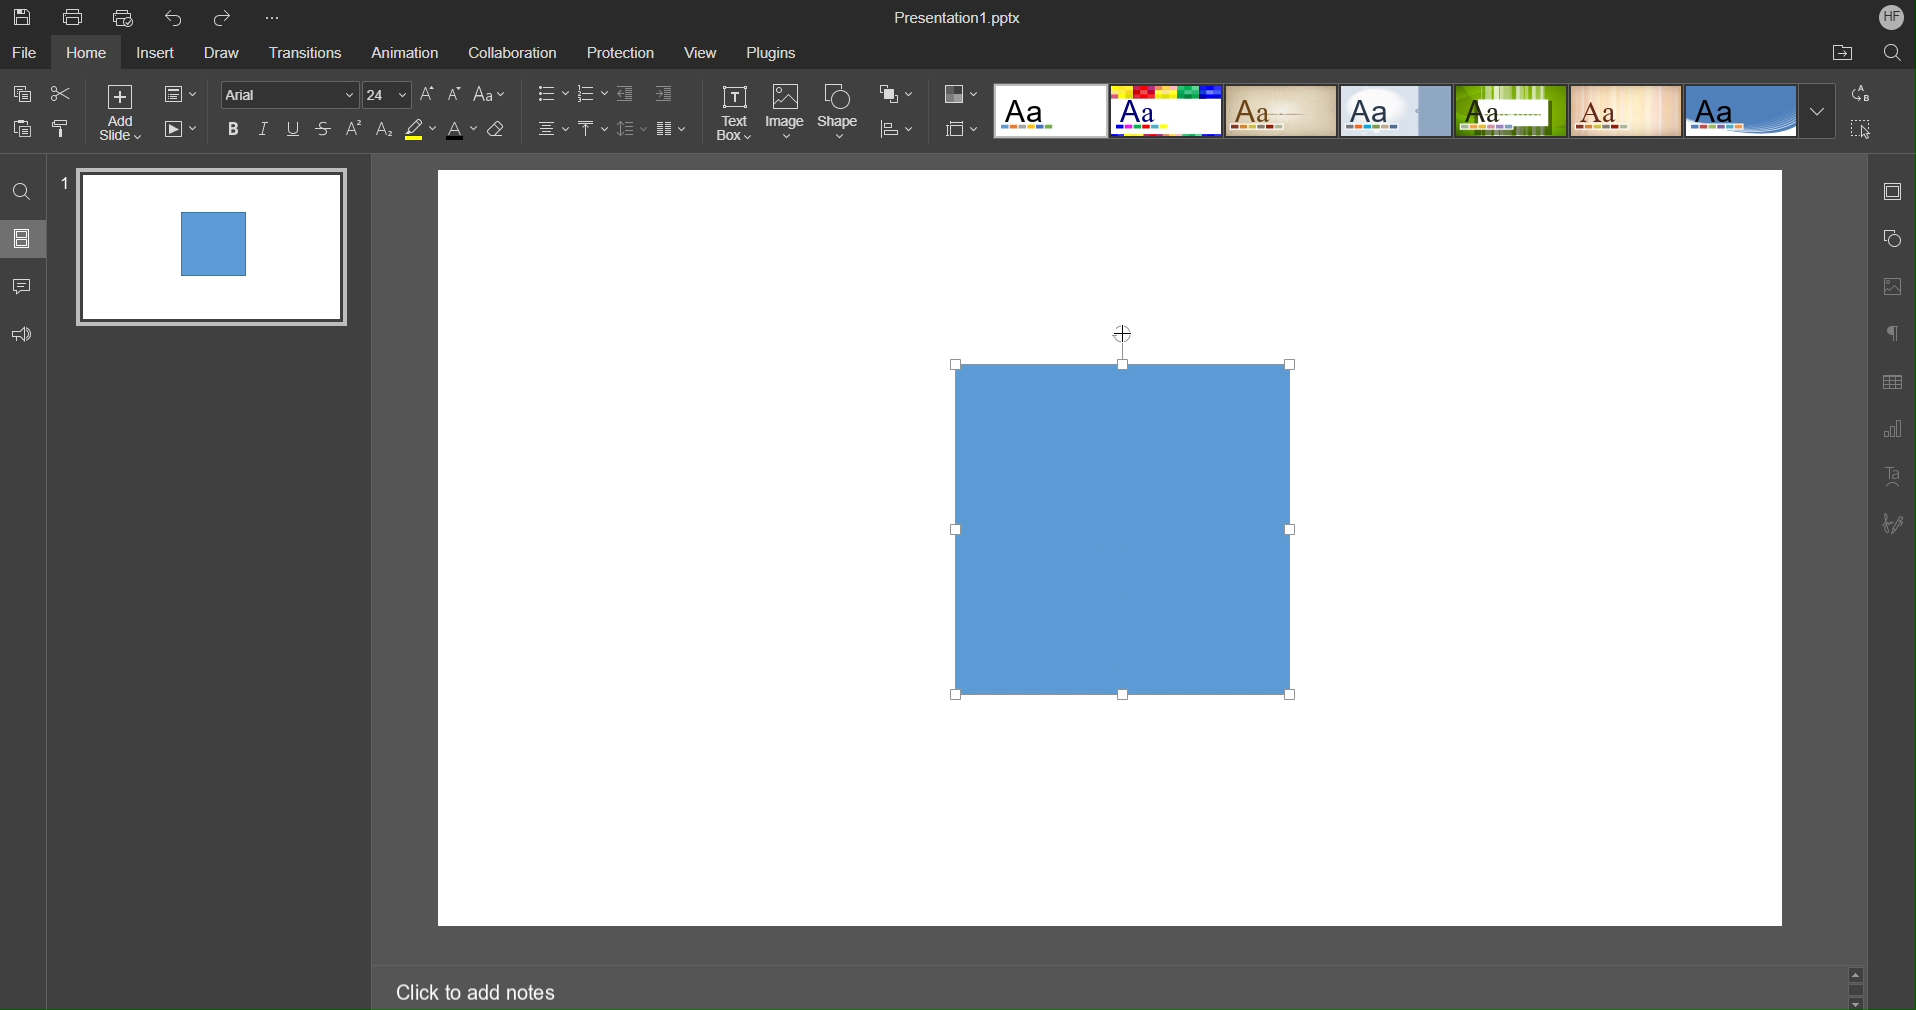  What do you see at coordinates (478, 992) in the screenshot?
I see `Click to add notes` at bounding box center [478, 992].